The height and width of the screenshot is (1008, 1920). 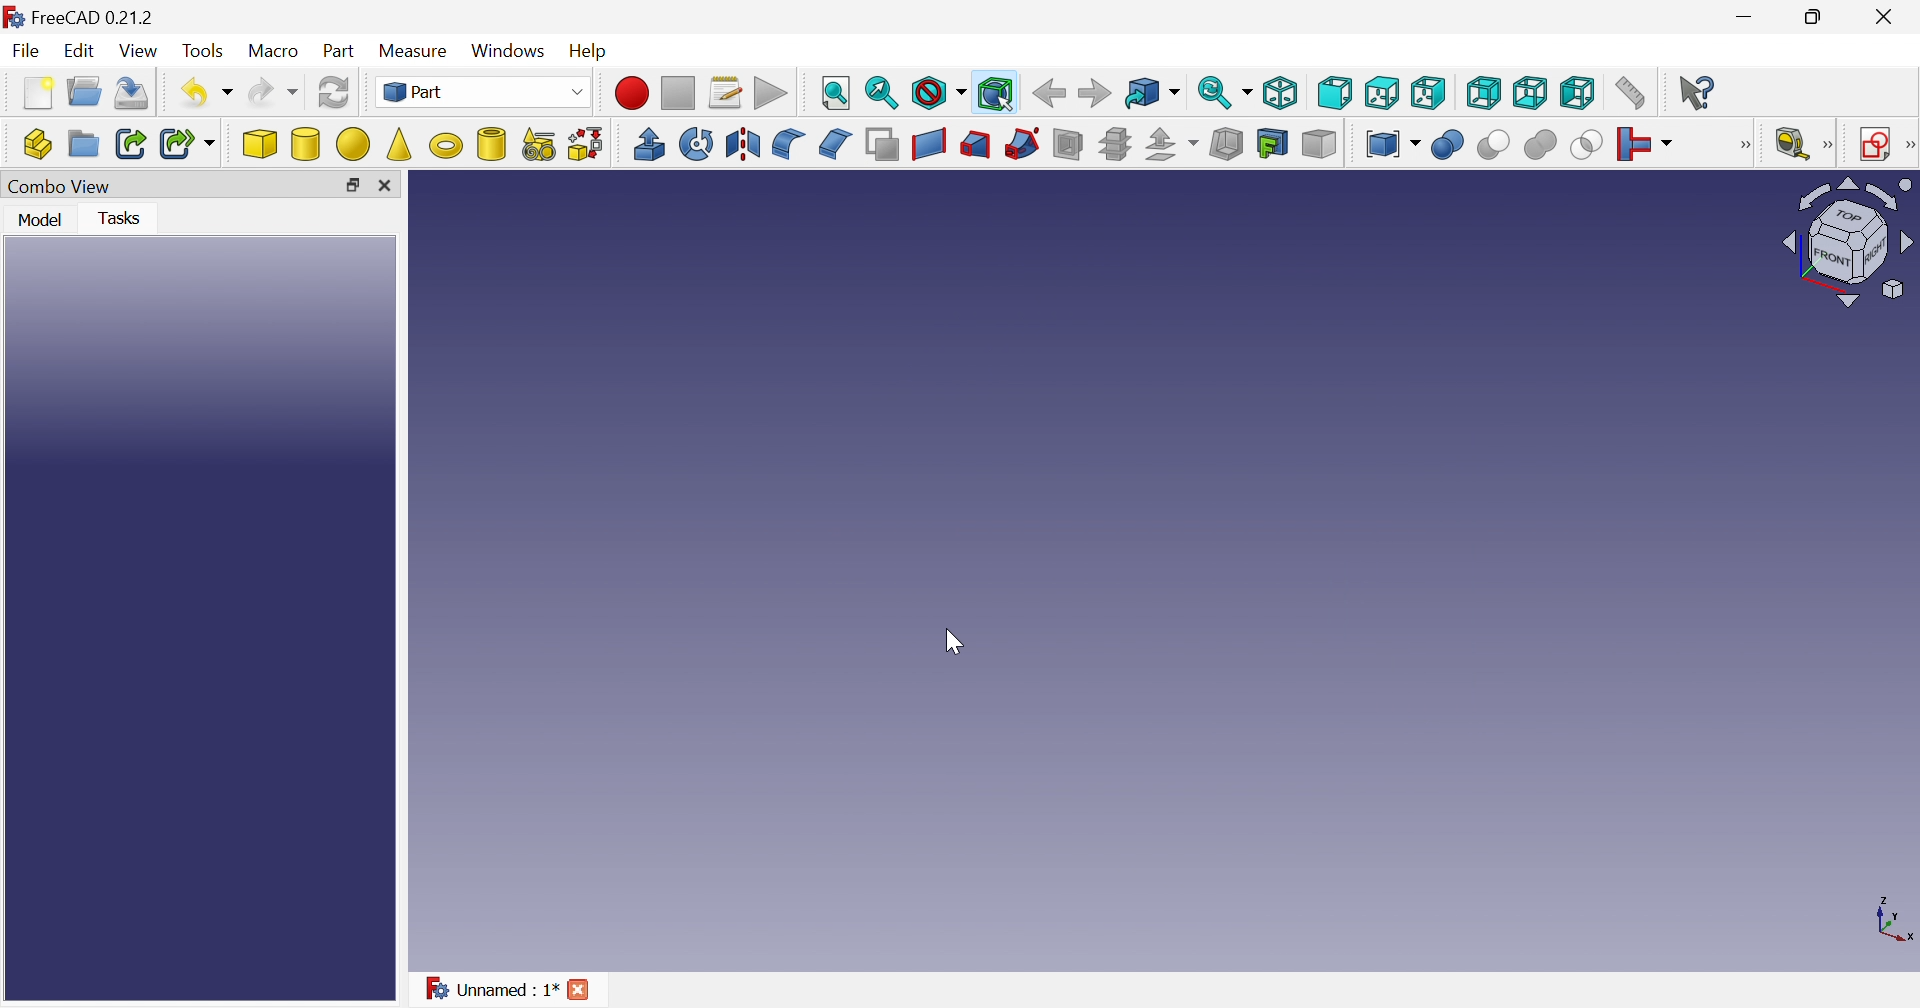 What do you see at coordinates (83, 53) in the screenshot?
I see `Edit` at bounding box center [83, 53].